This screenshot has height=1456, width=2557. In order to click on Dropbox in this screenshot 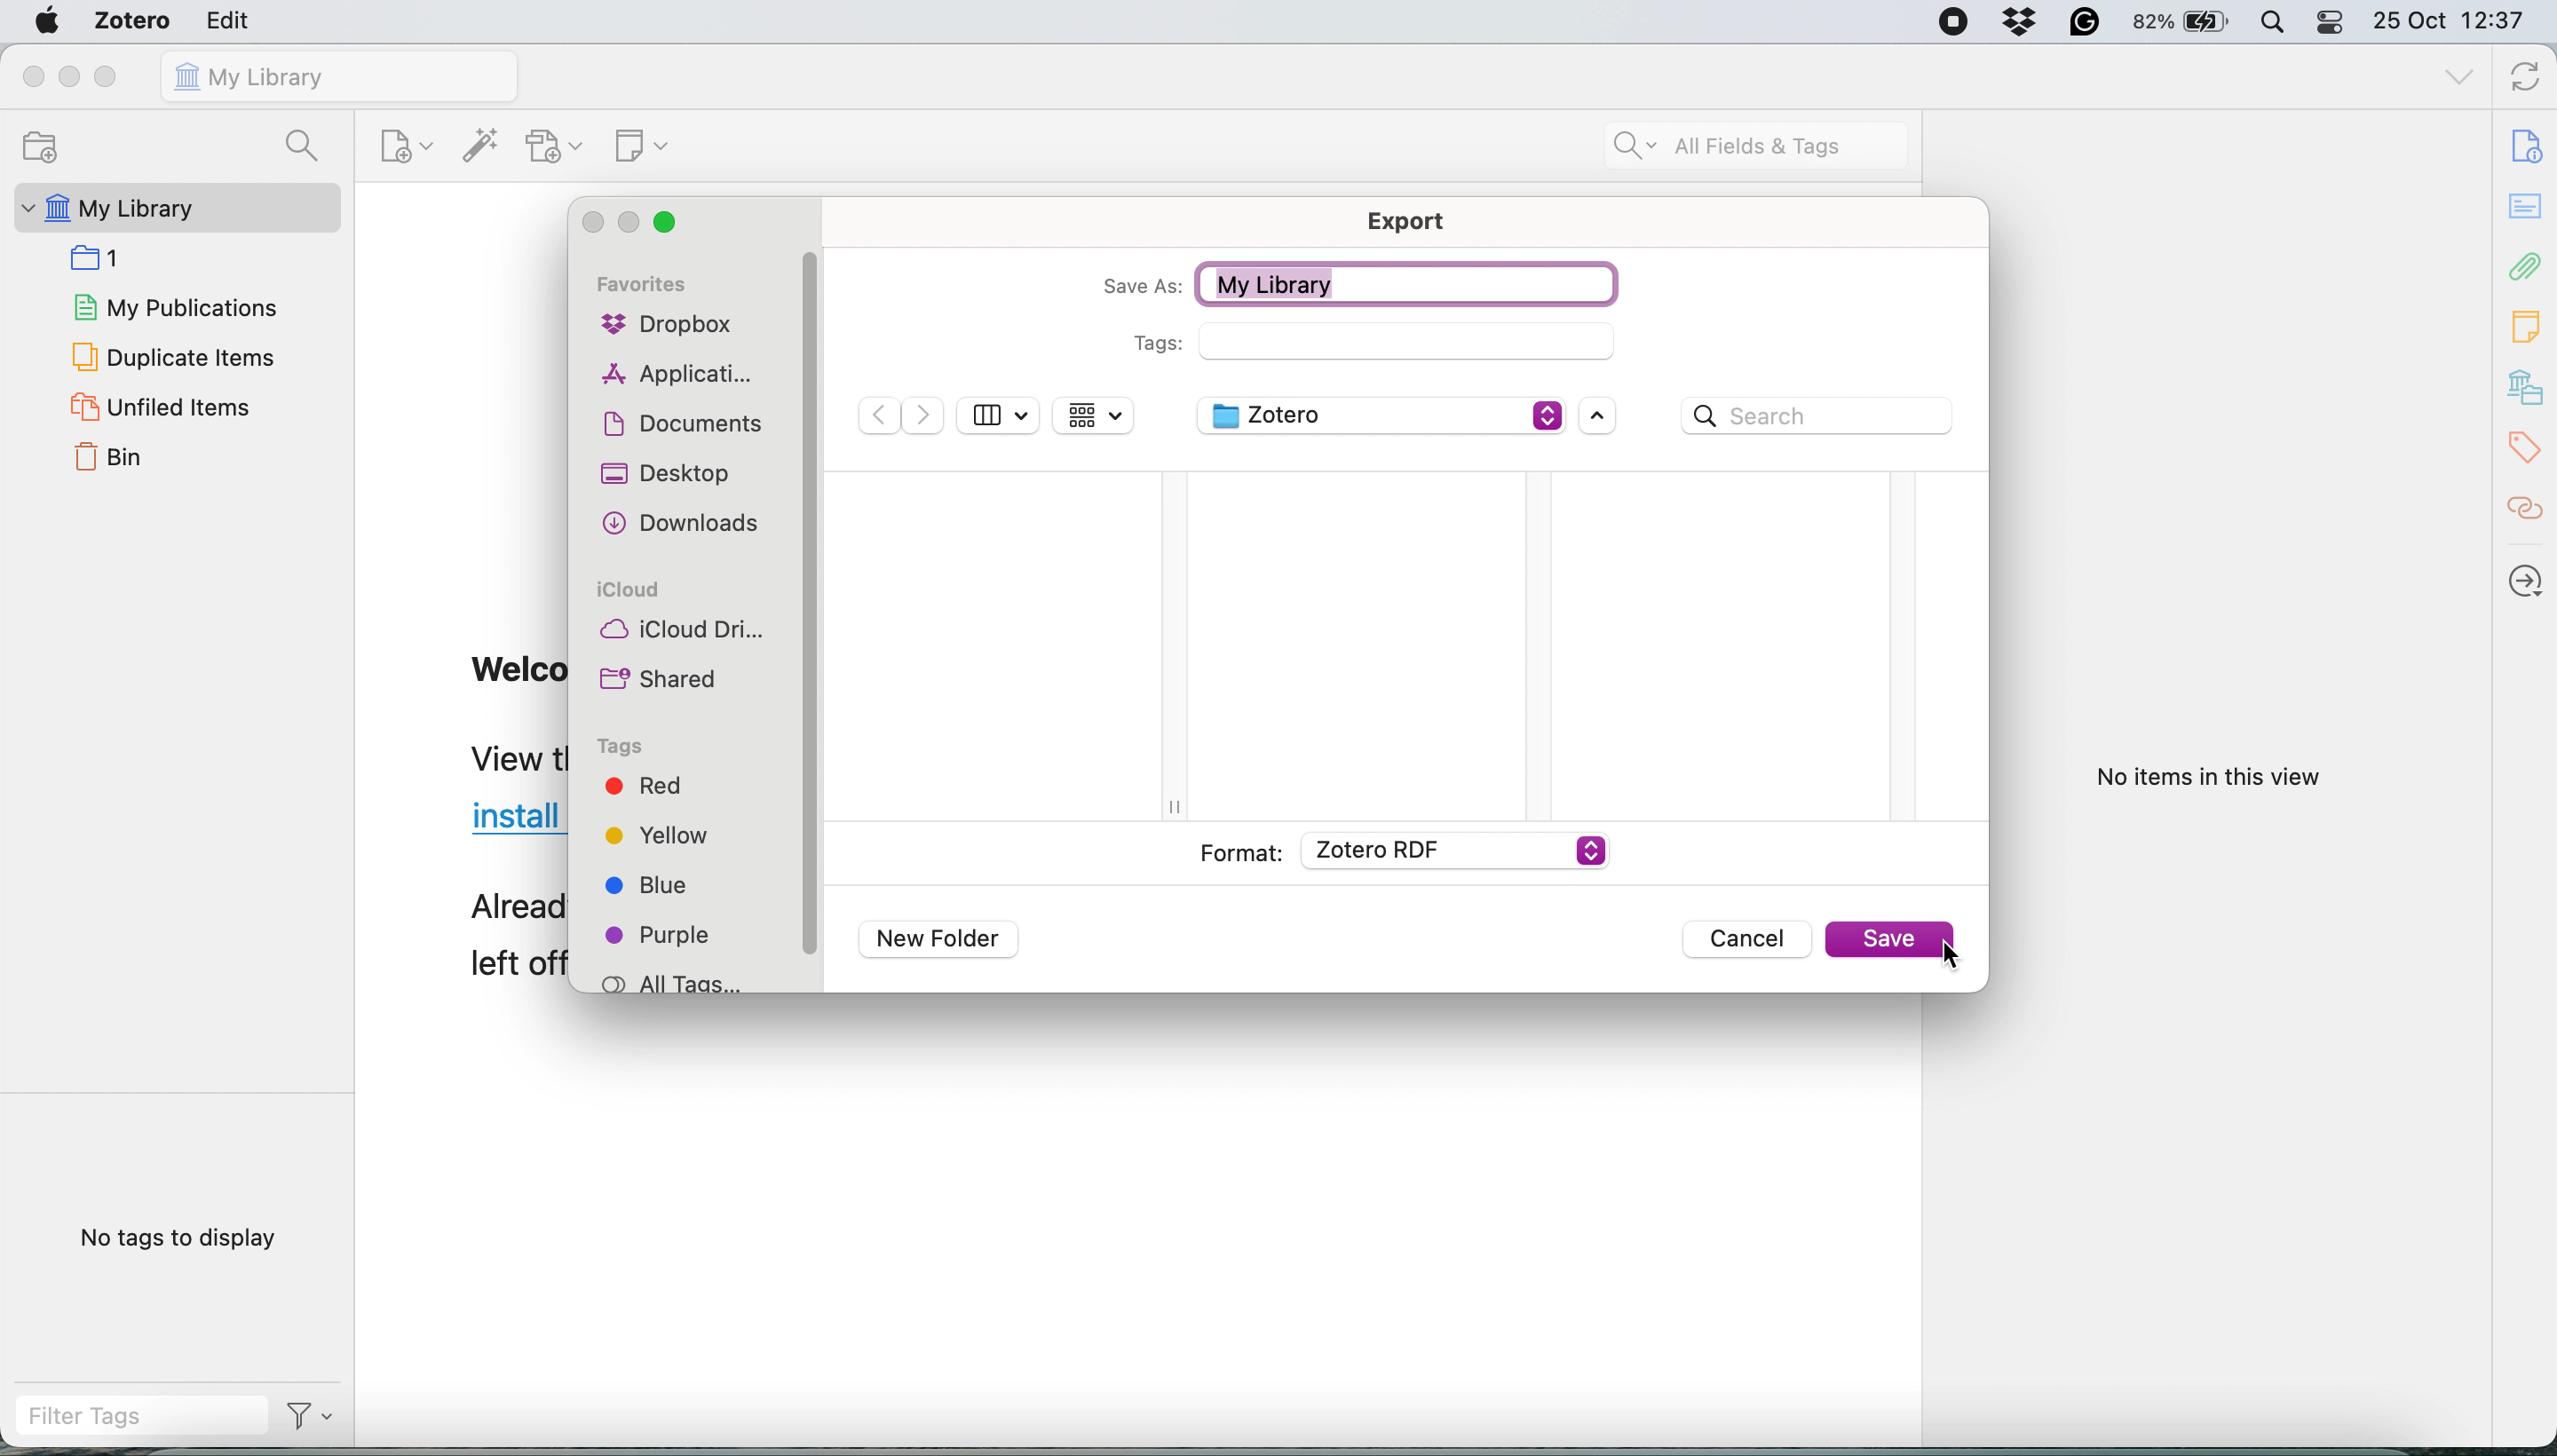, I will do `click(2017, 19)`.